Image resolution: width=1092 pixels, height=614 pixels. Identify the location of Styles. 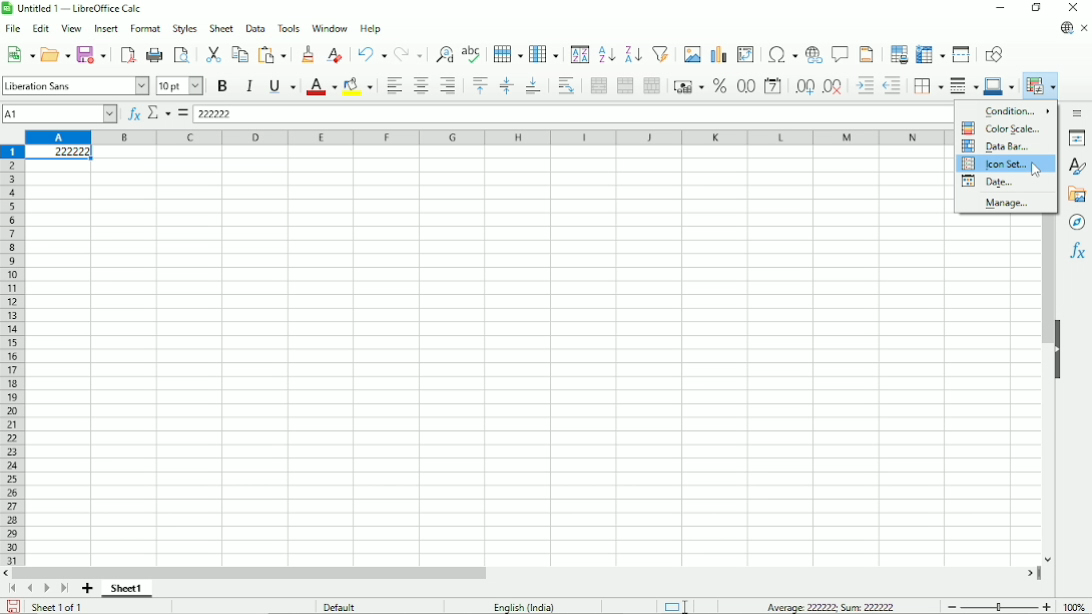
(1079, 167).